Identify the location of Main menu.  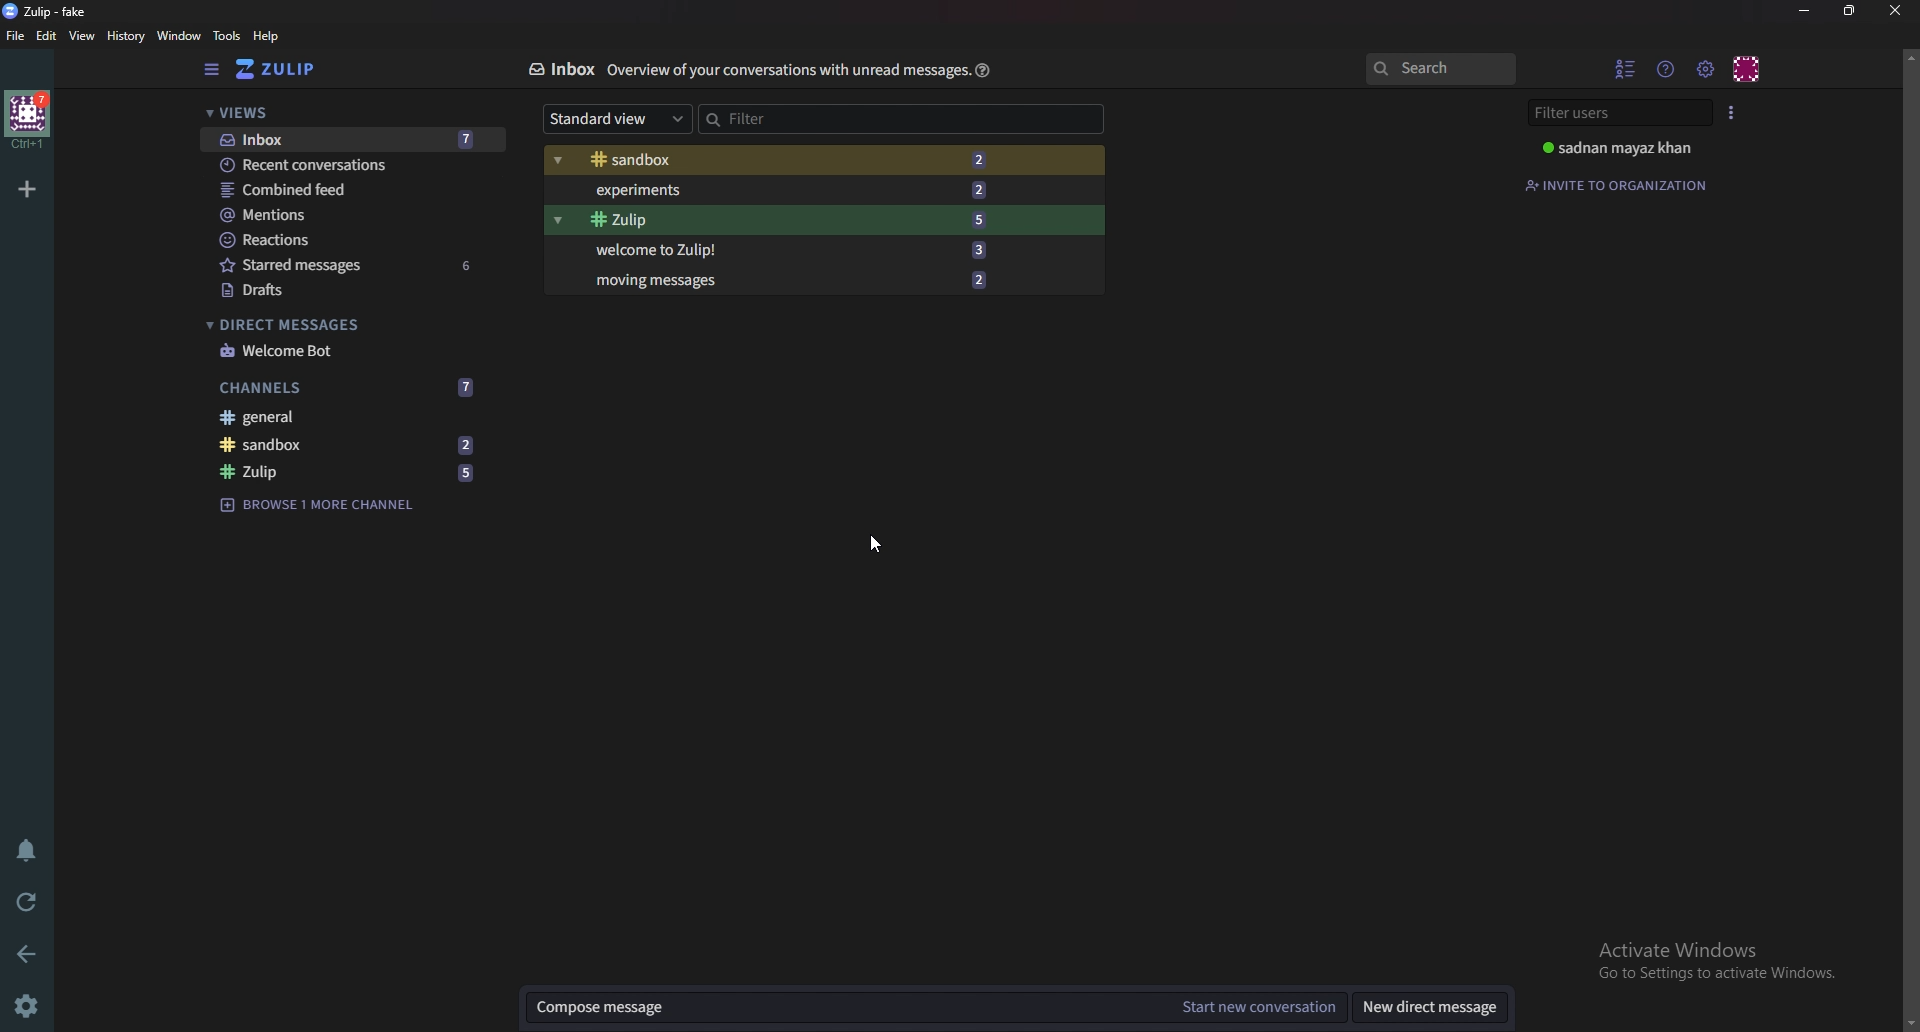
(1705, 70).